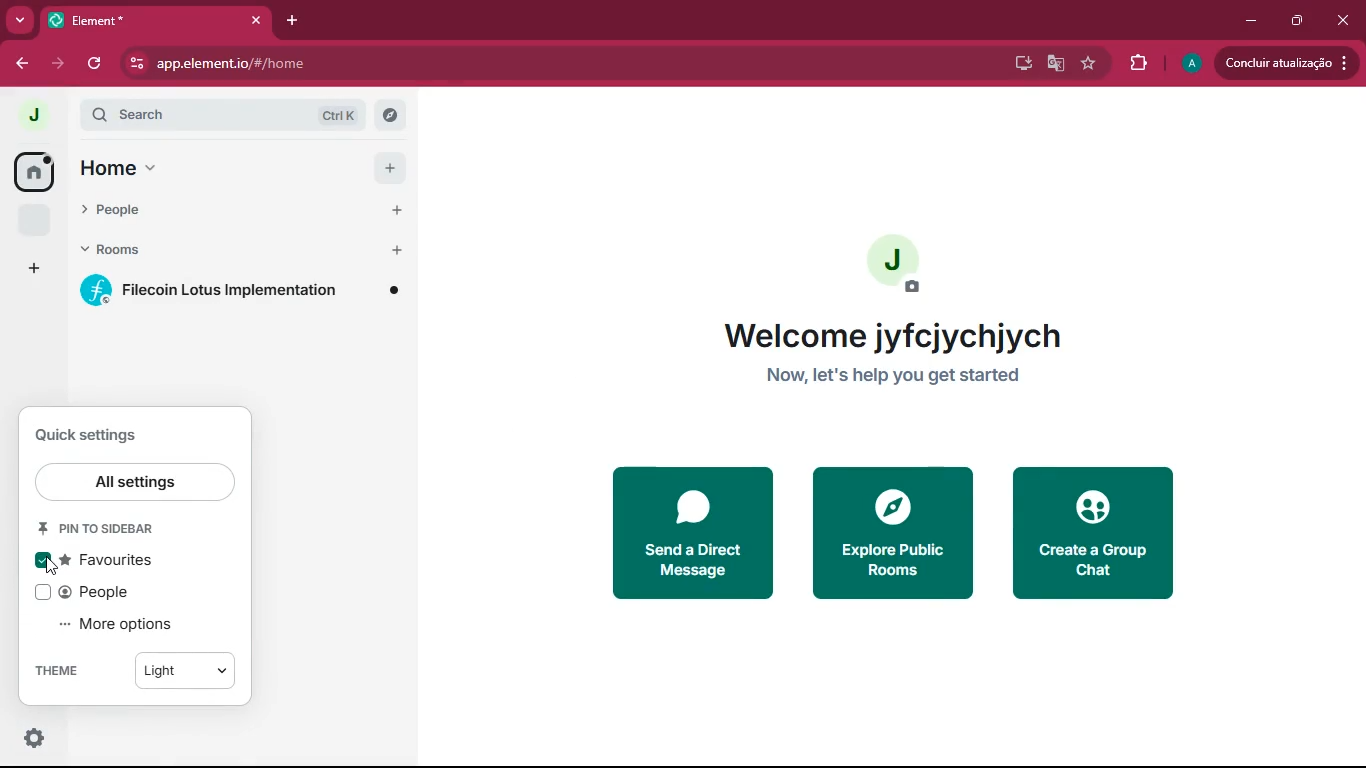  I want to click on on, so click(45, 561).